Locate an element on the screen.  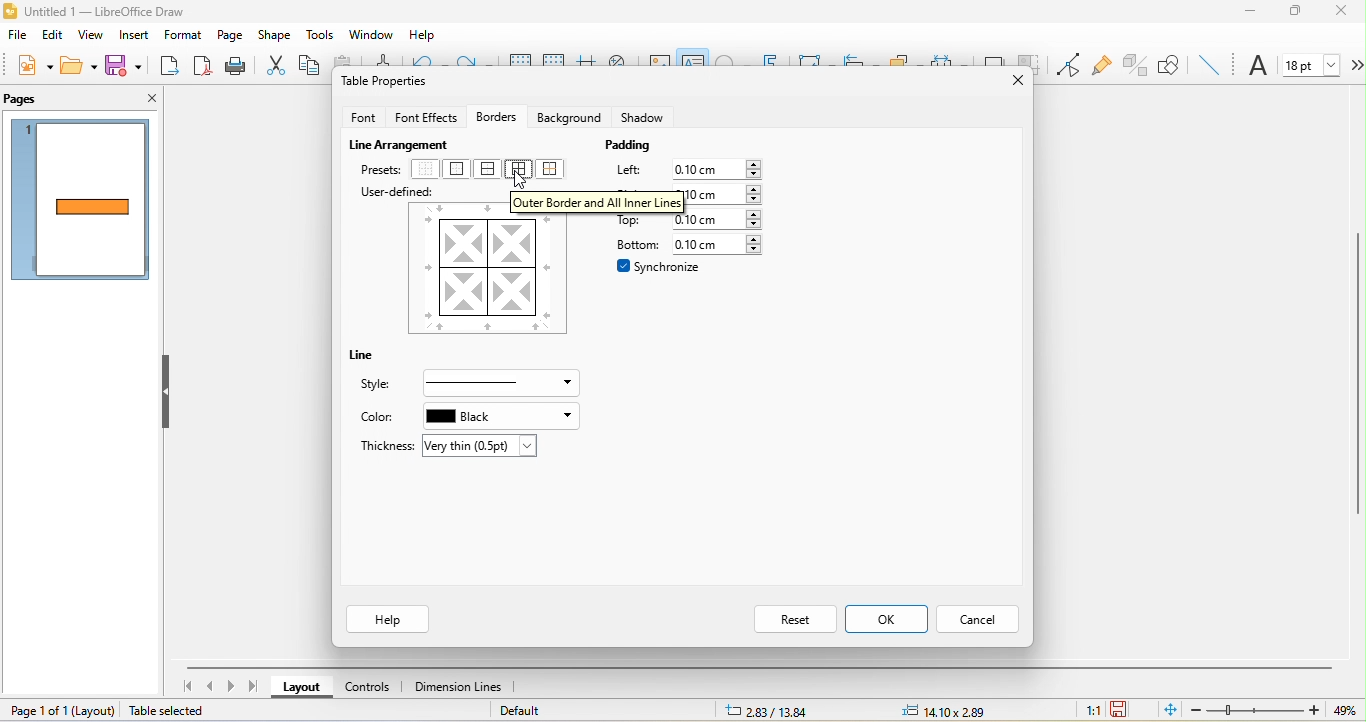
dimension line is located at coordinates (457, 685).